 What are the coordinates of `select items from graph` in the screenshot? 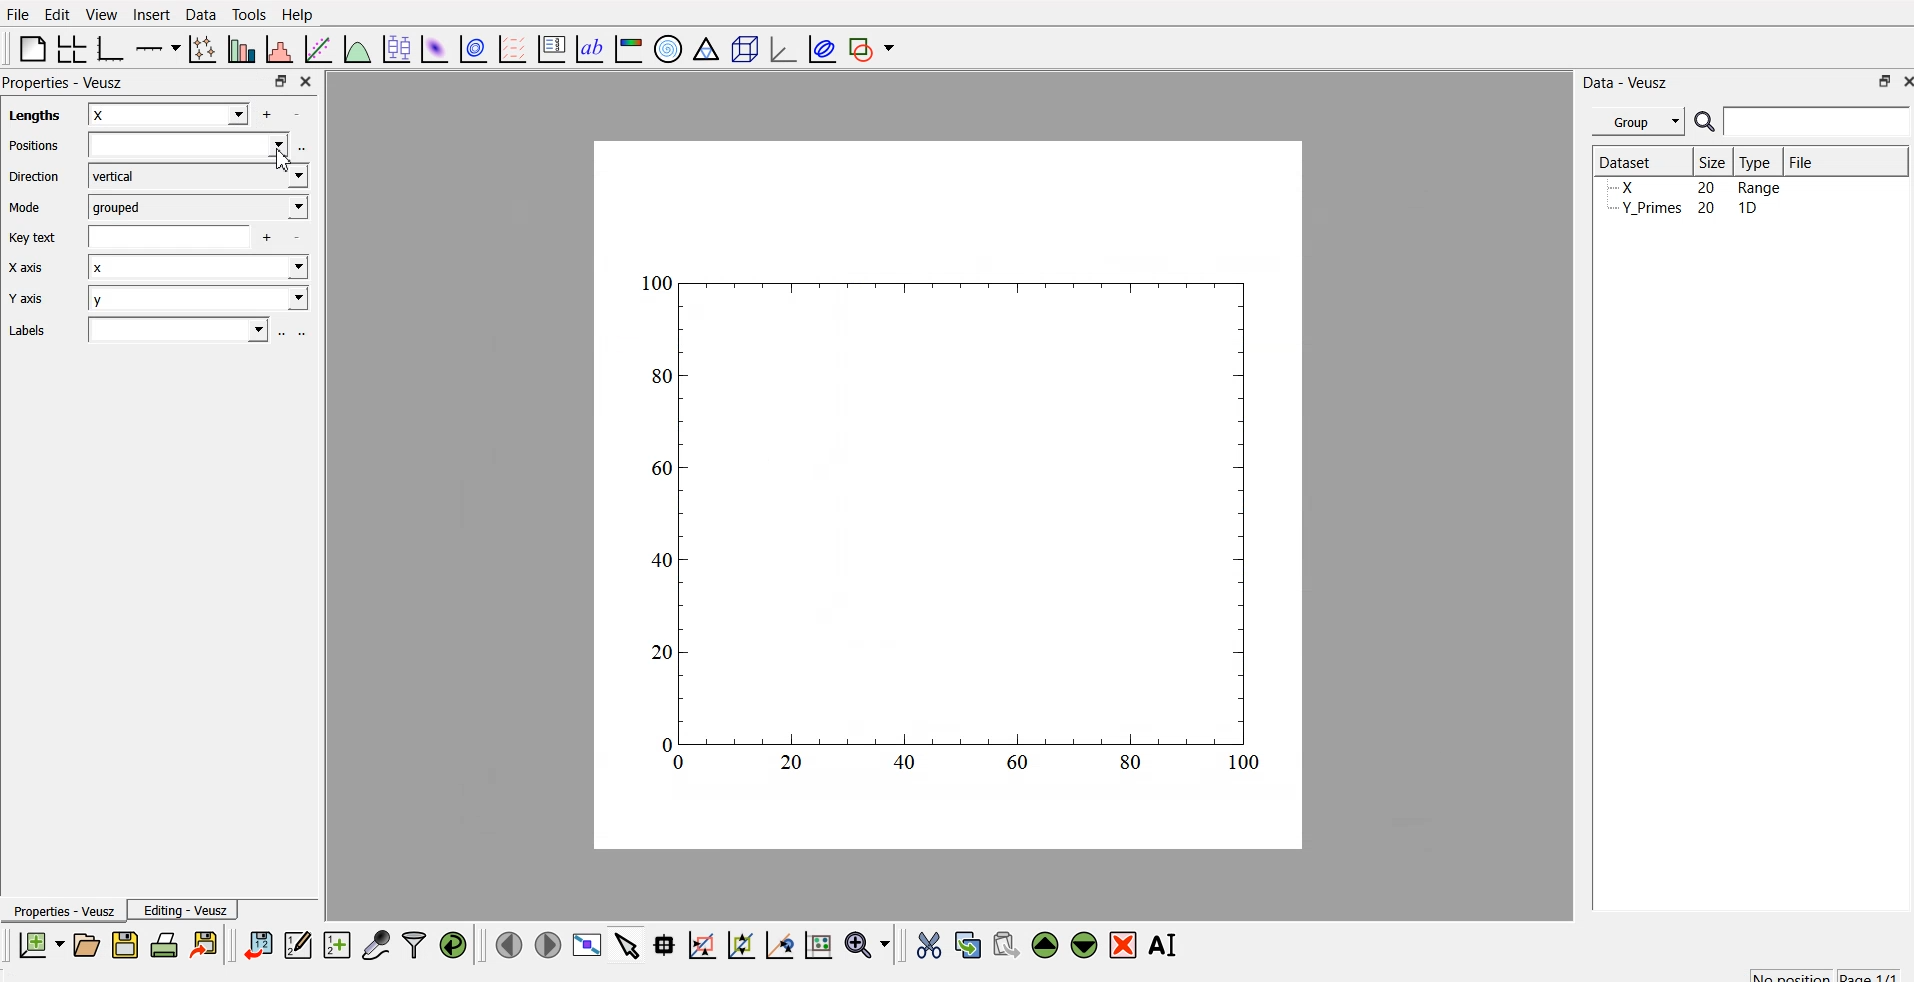 It's located at (629, 944).